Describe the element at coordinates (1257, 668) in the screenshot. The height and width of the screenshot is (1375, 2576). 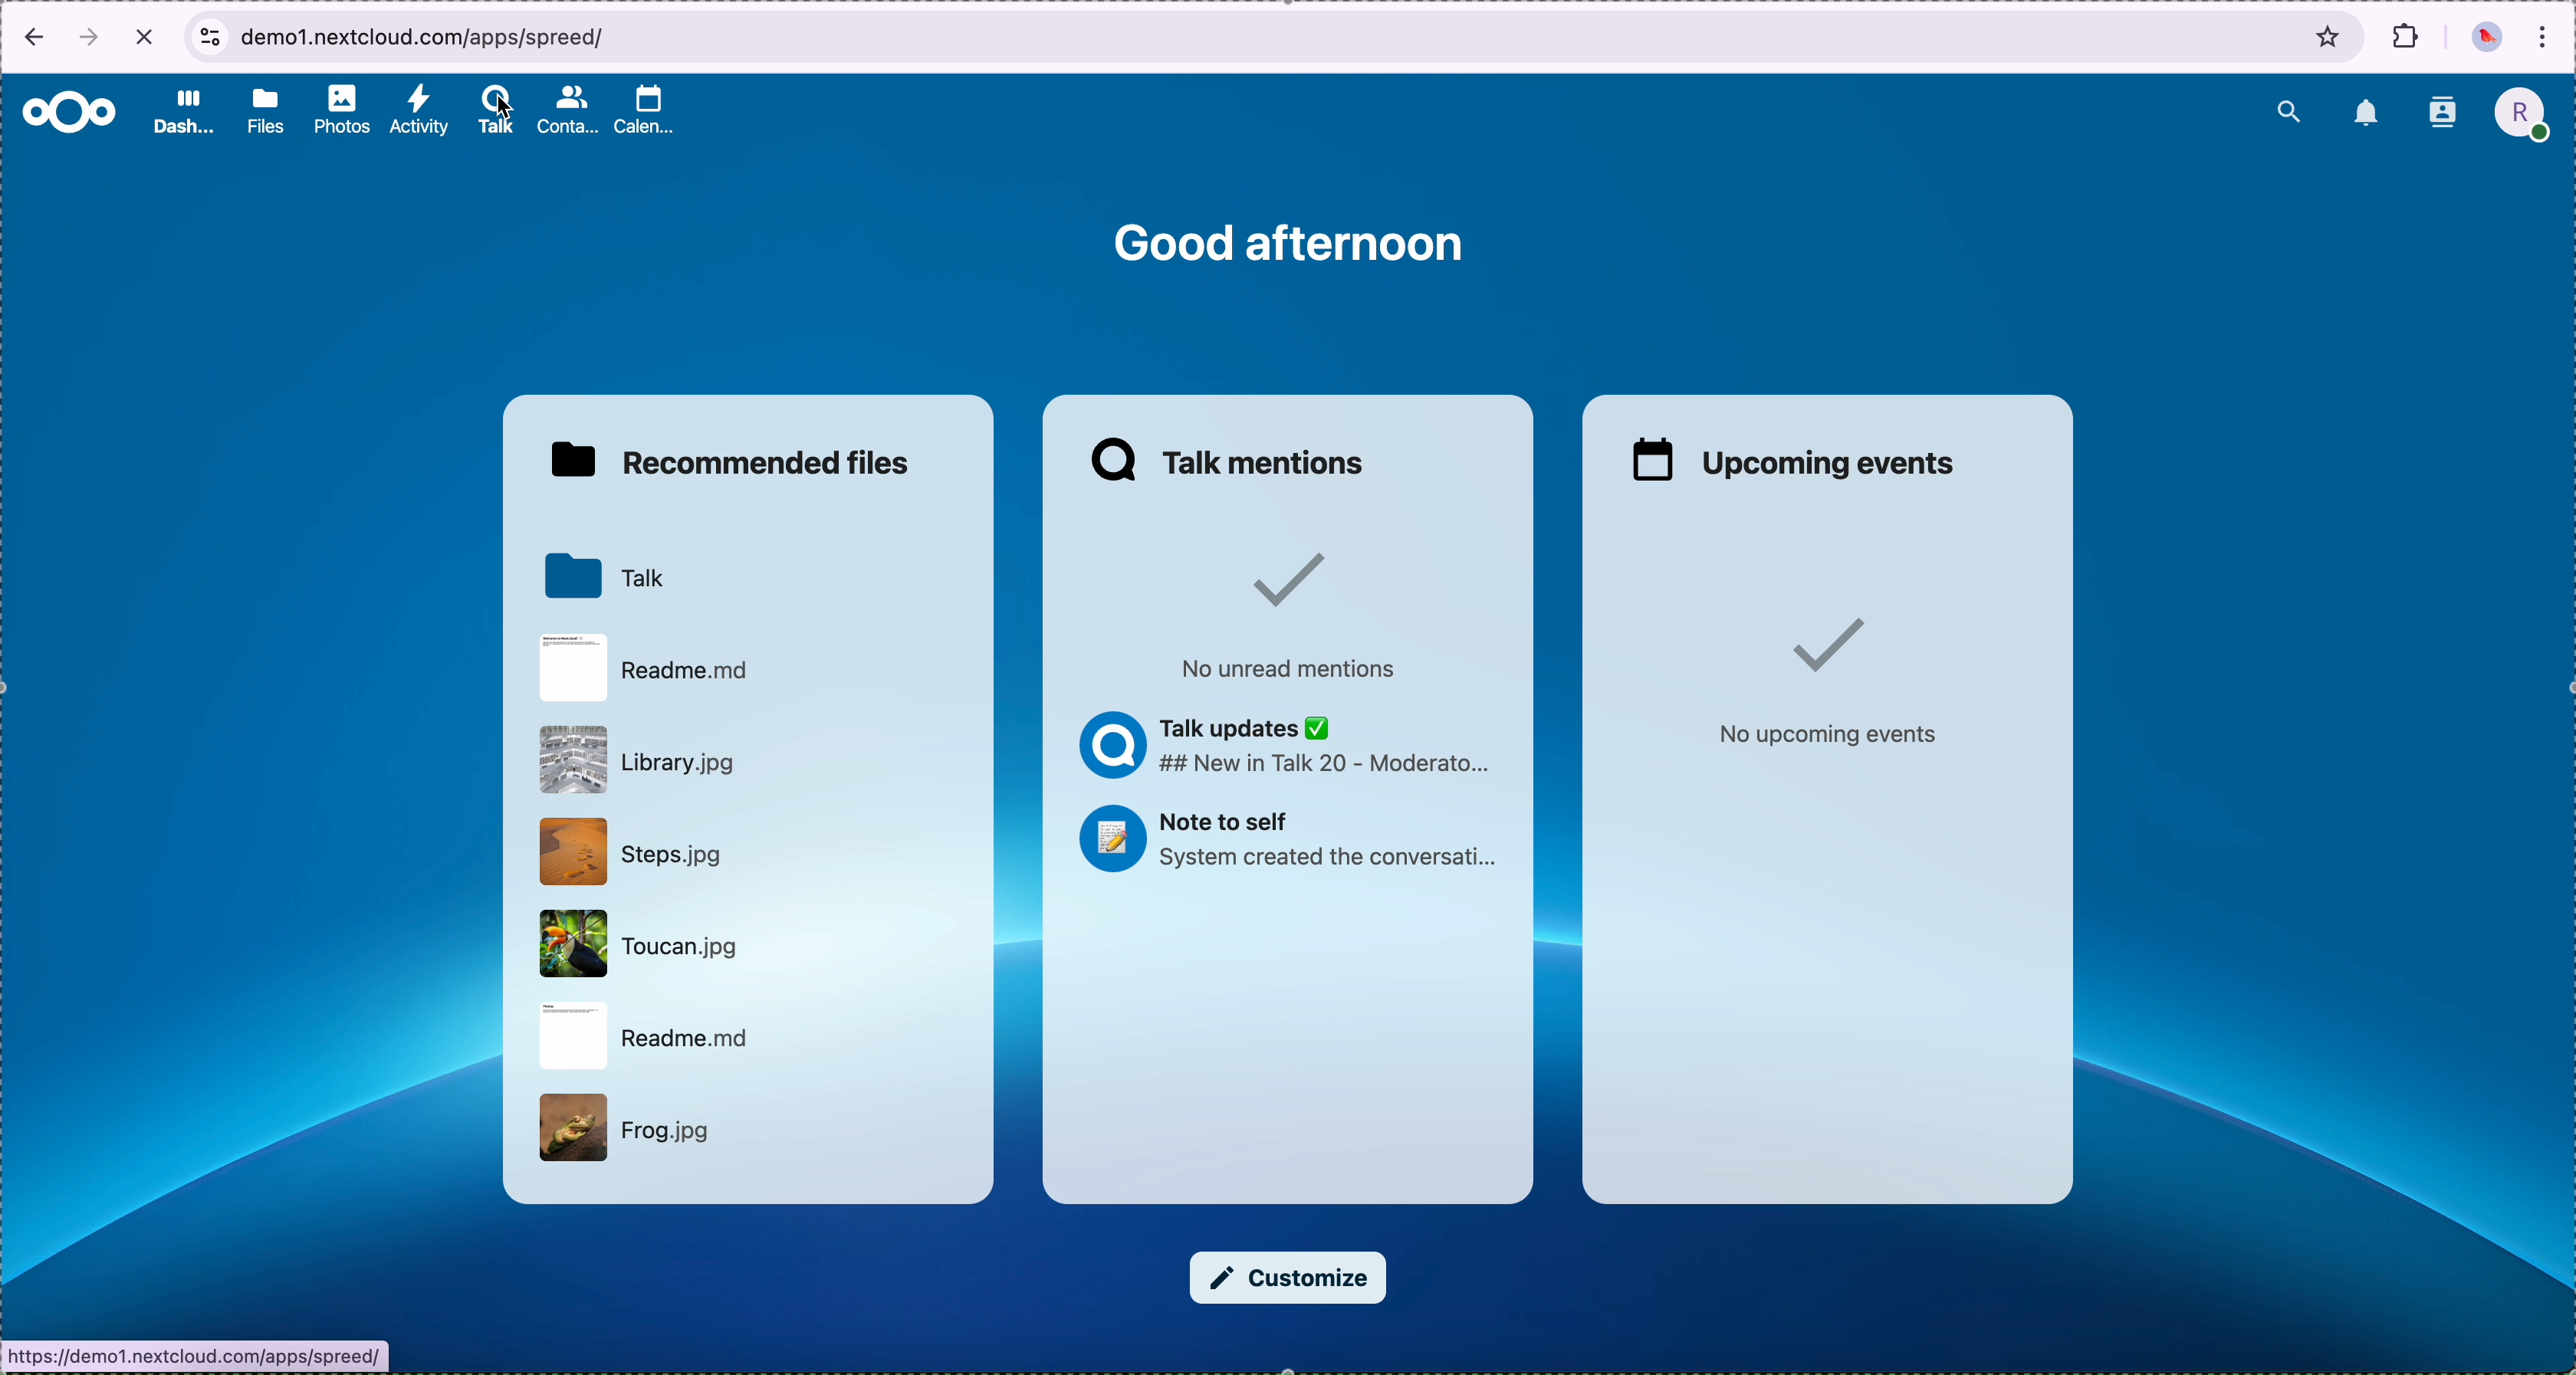
I see `No unread mentions` at that location.